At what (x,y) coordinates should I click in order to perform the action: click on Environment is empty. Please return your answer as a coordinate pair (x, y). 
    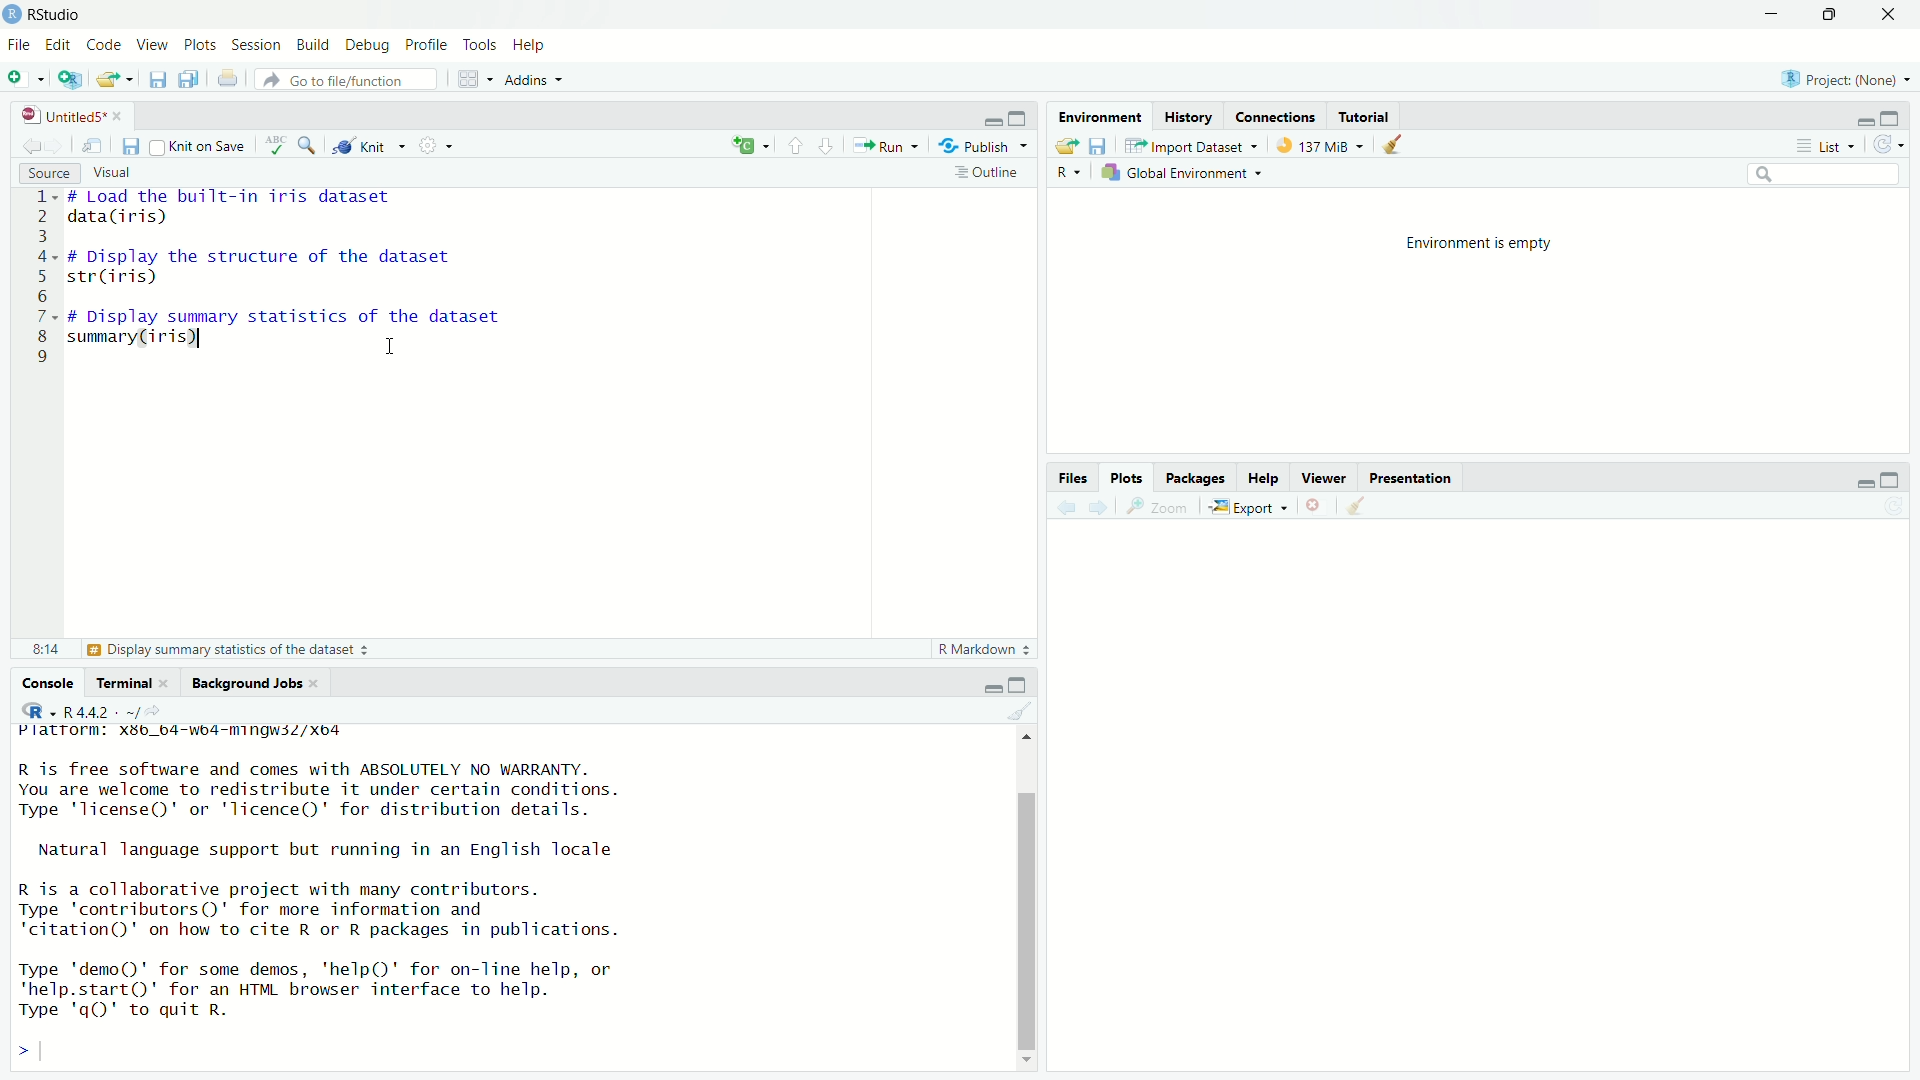
    Looking at the image, I should click on (1479, 245).